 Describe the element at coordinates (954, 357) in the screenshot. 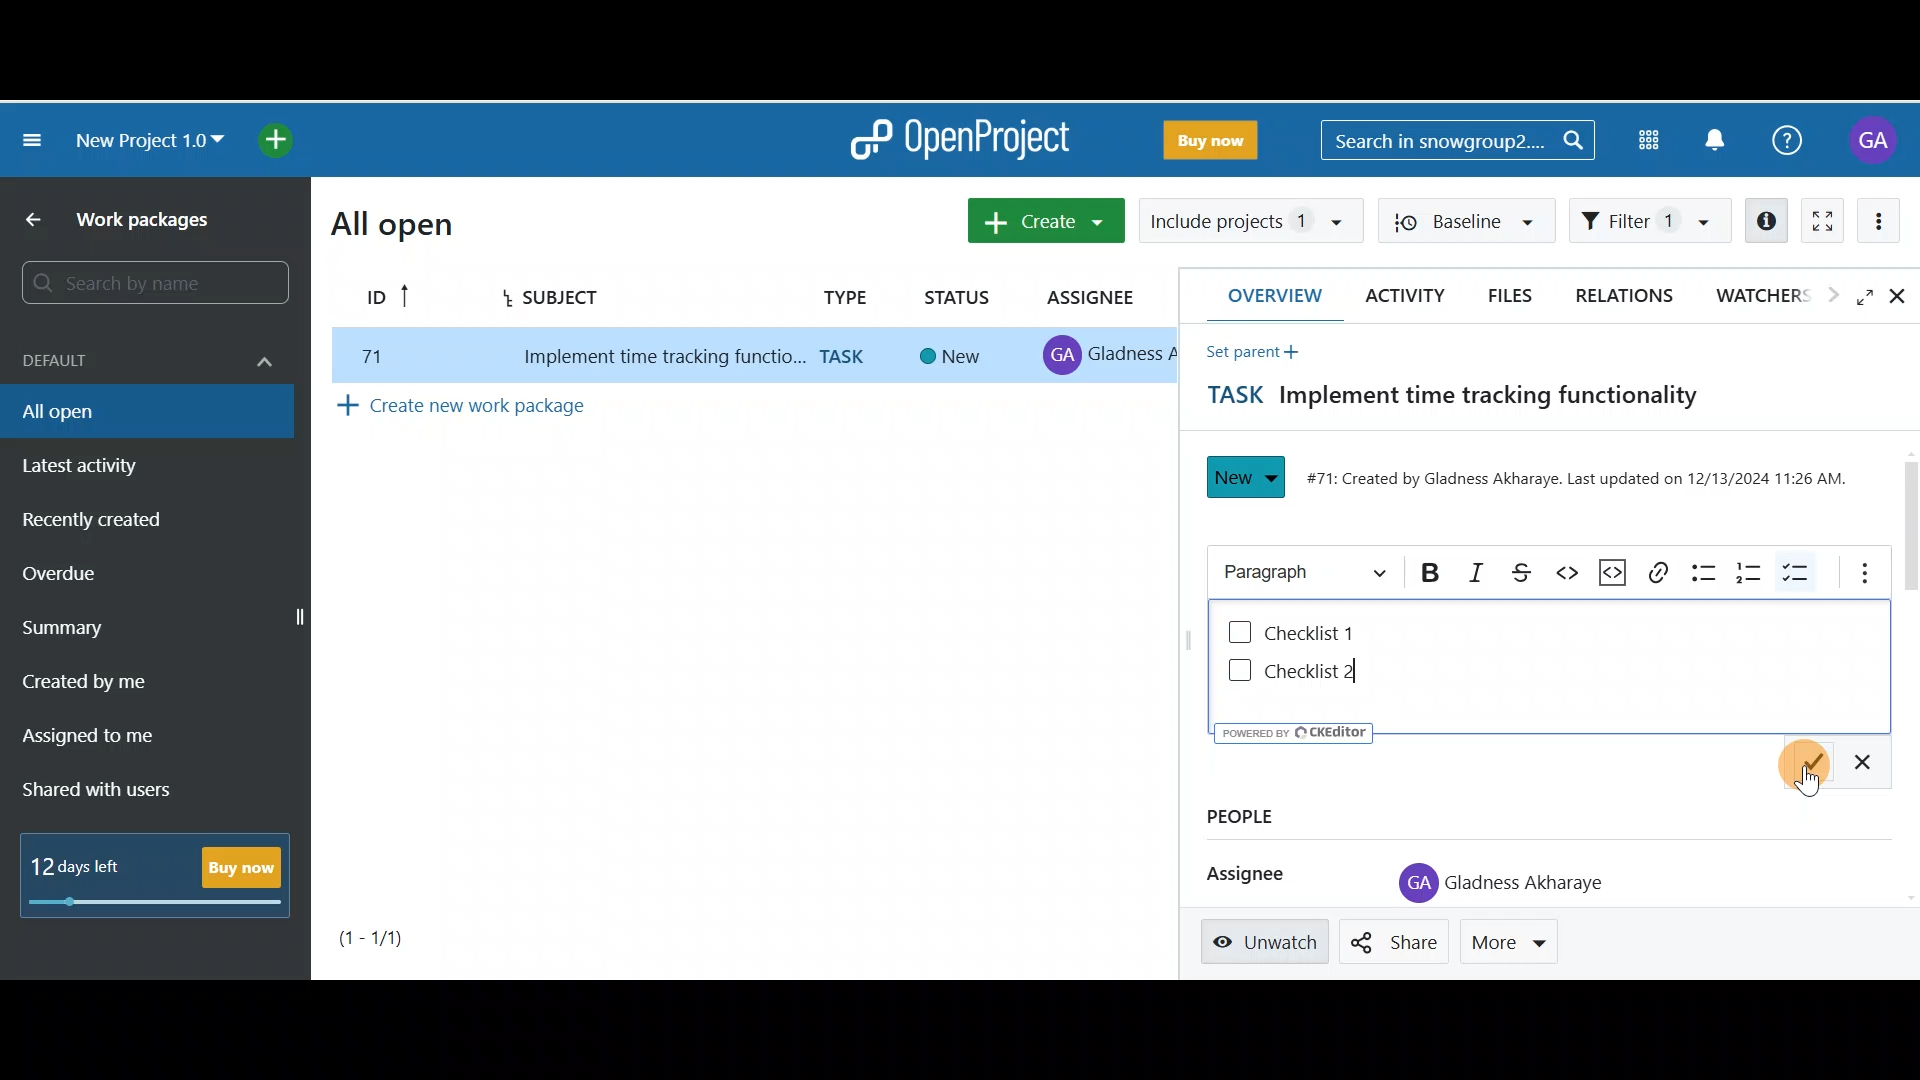

I see `new` at that location.